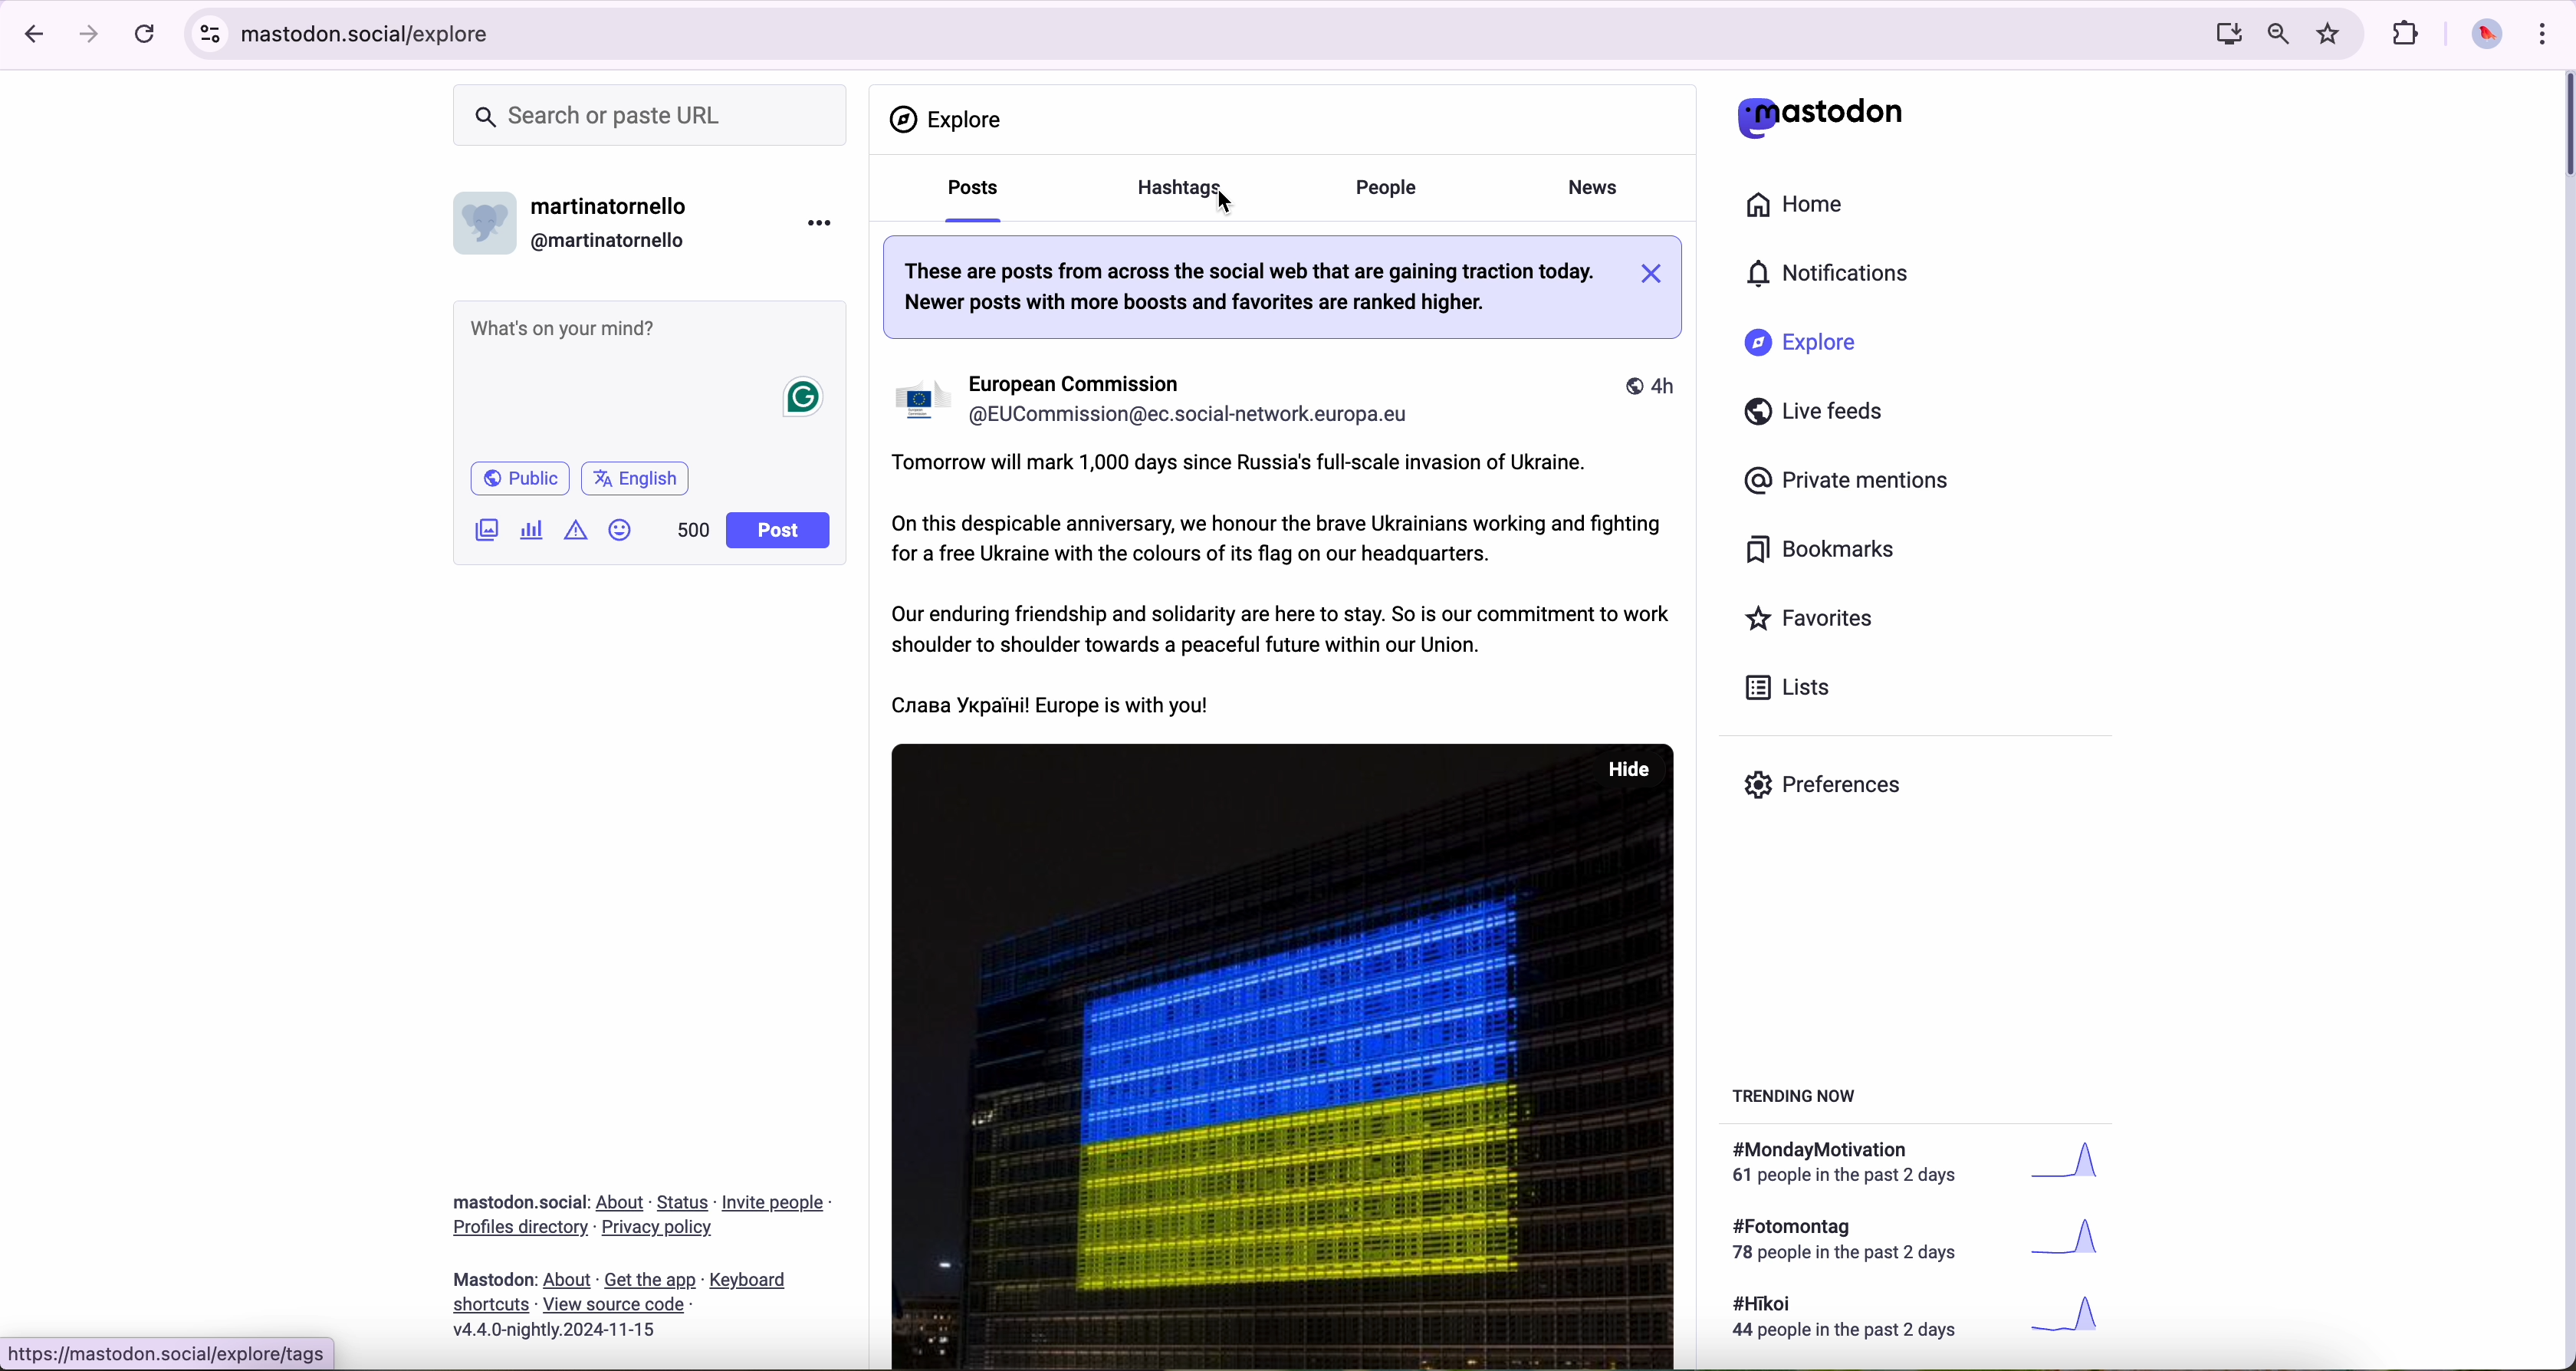 The width and height of the screenshot is (2576, 1371). What do you see at coordinates (486, 230) in the screenshot?
I see `profile` at bounding box center [486, 230].